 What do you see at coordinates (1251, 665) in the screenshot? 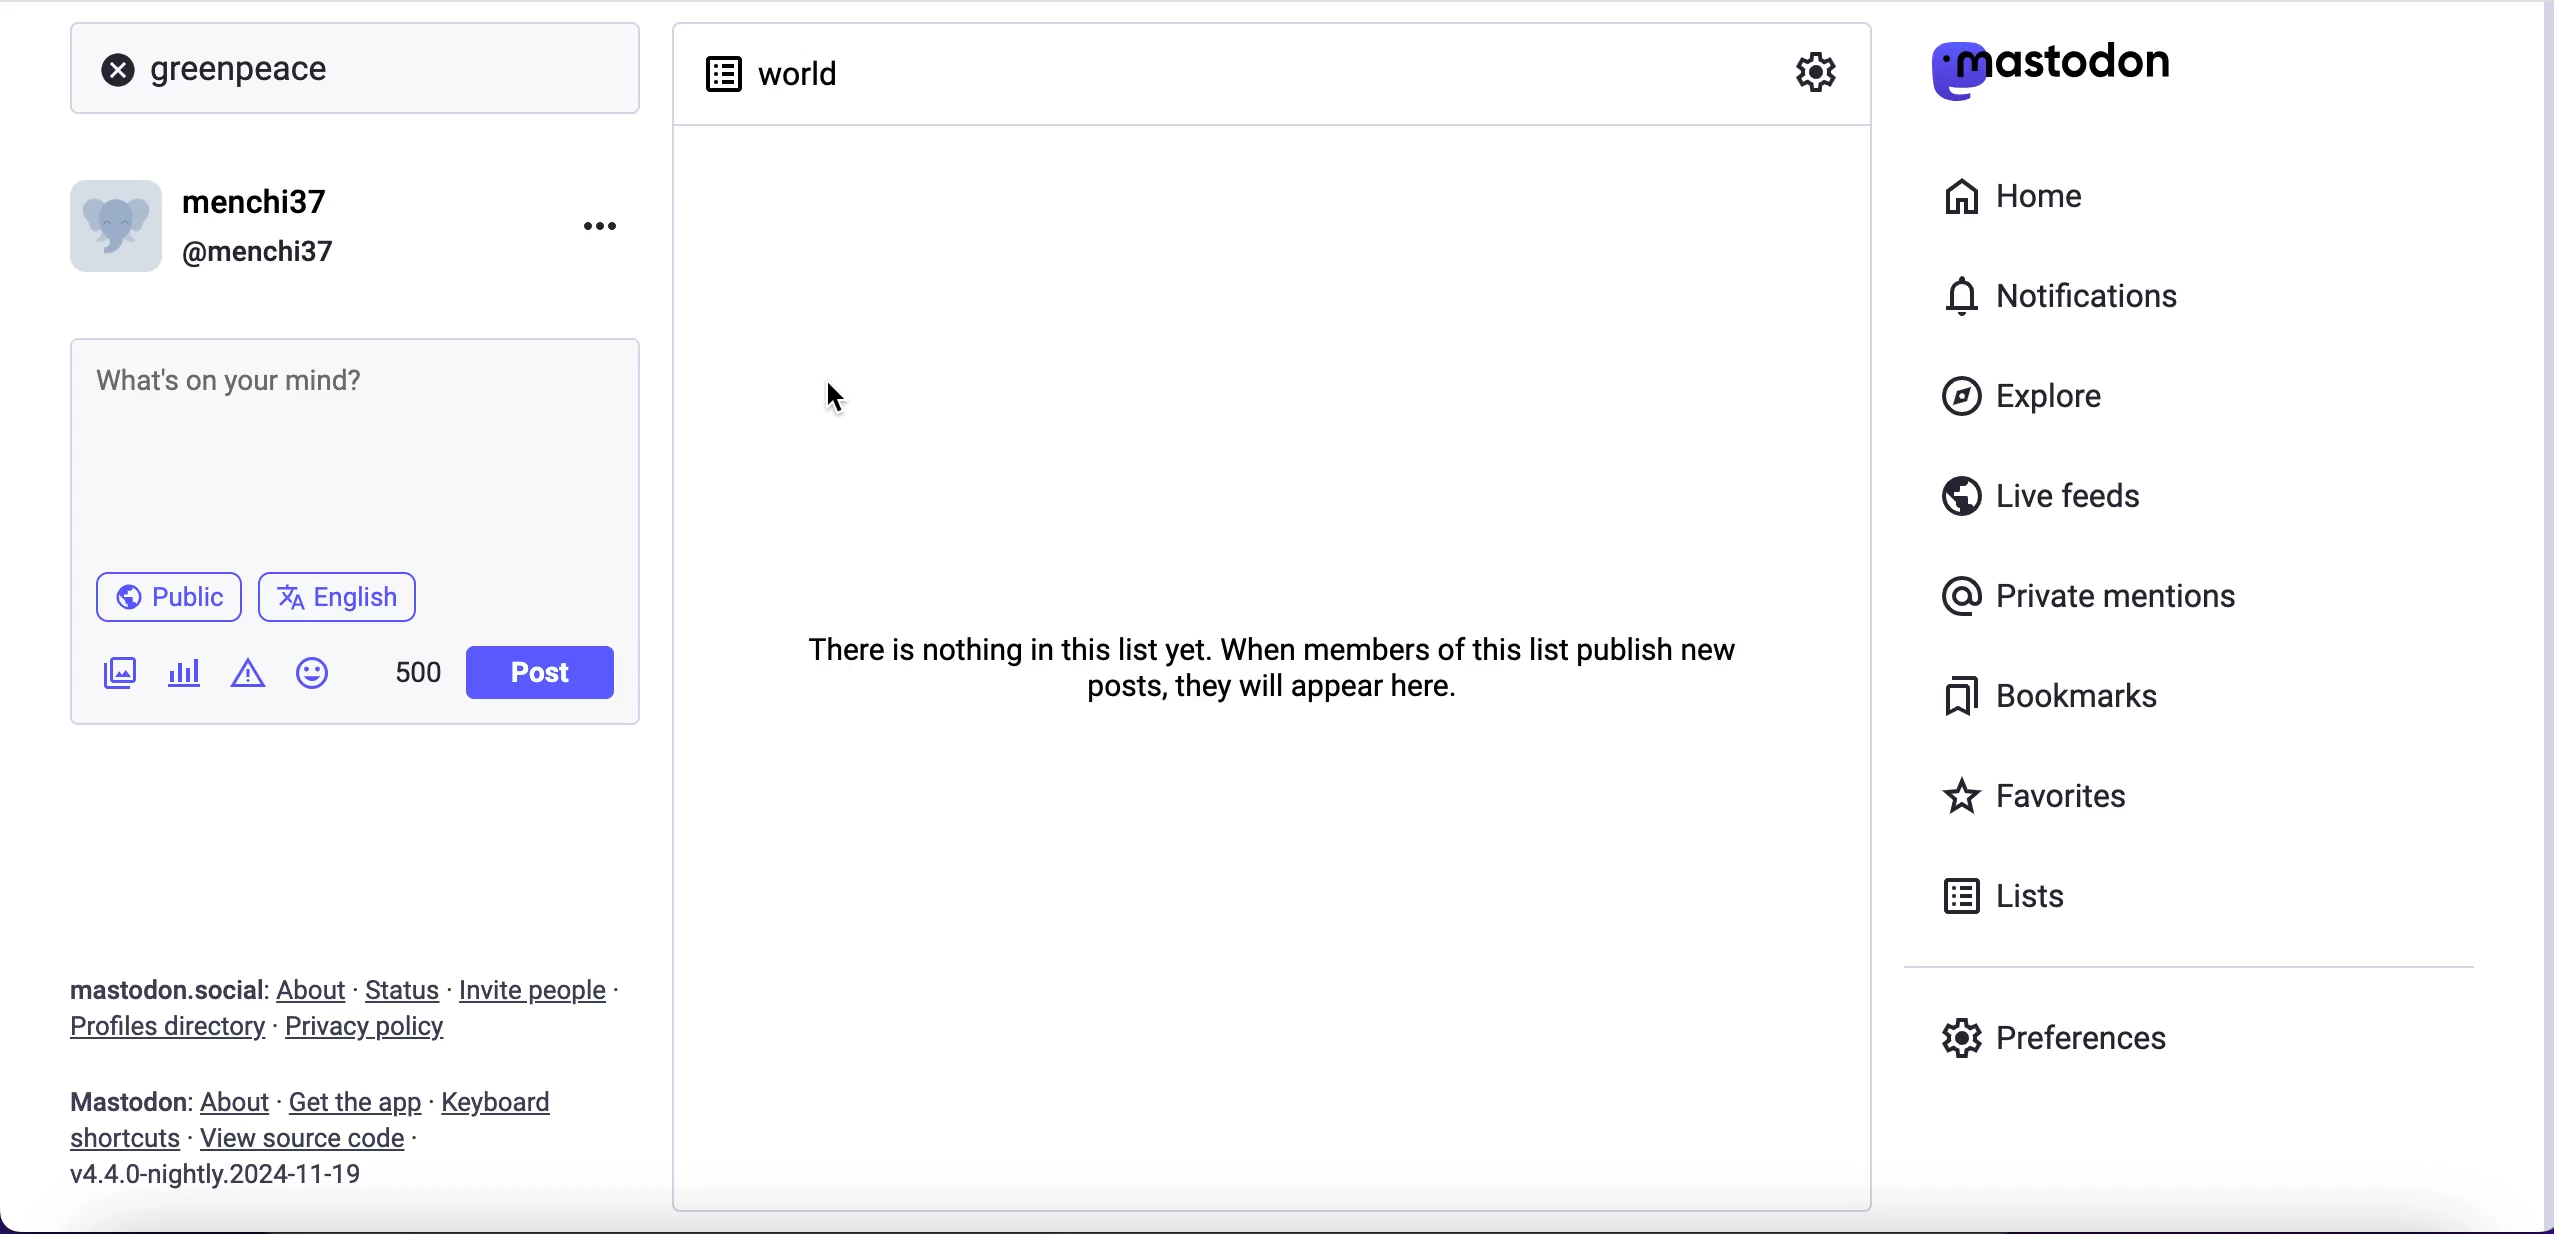
I see `there it nothing in this list yet. whem members of this list publish new posts, they will appear here` at bounding box center [1251, 665].